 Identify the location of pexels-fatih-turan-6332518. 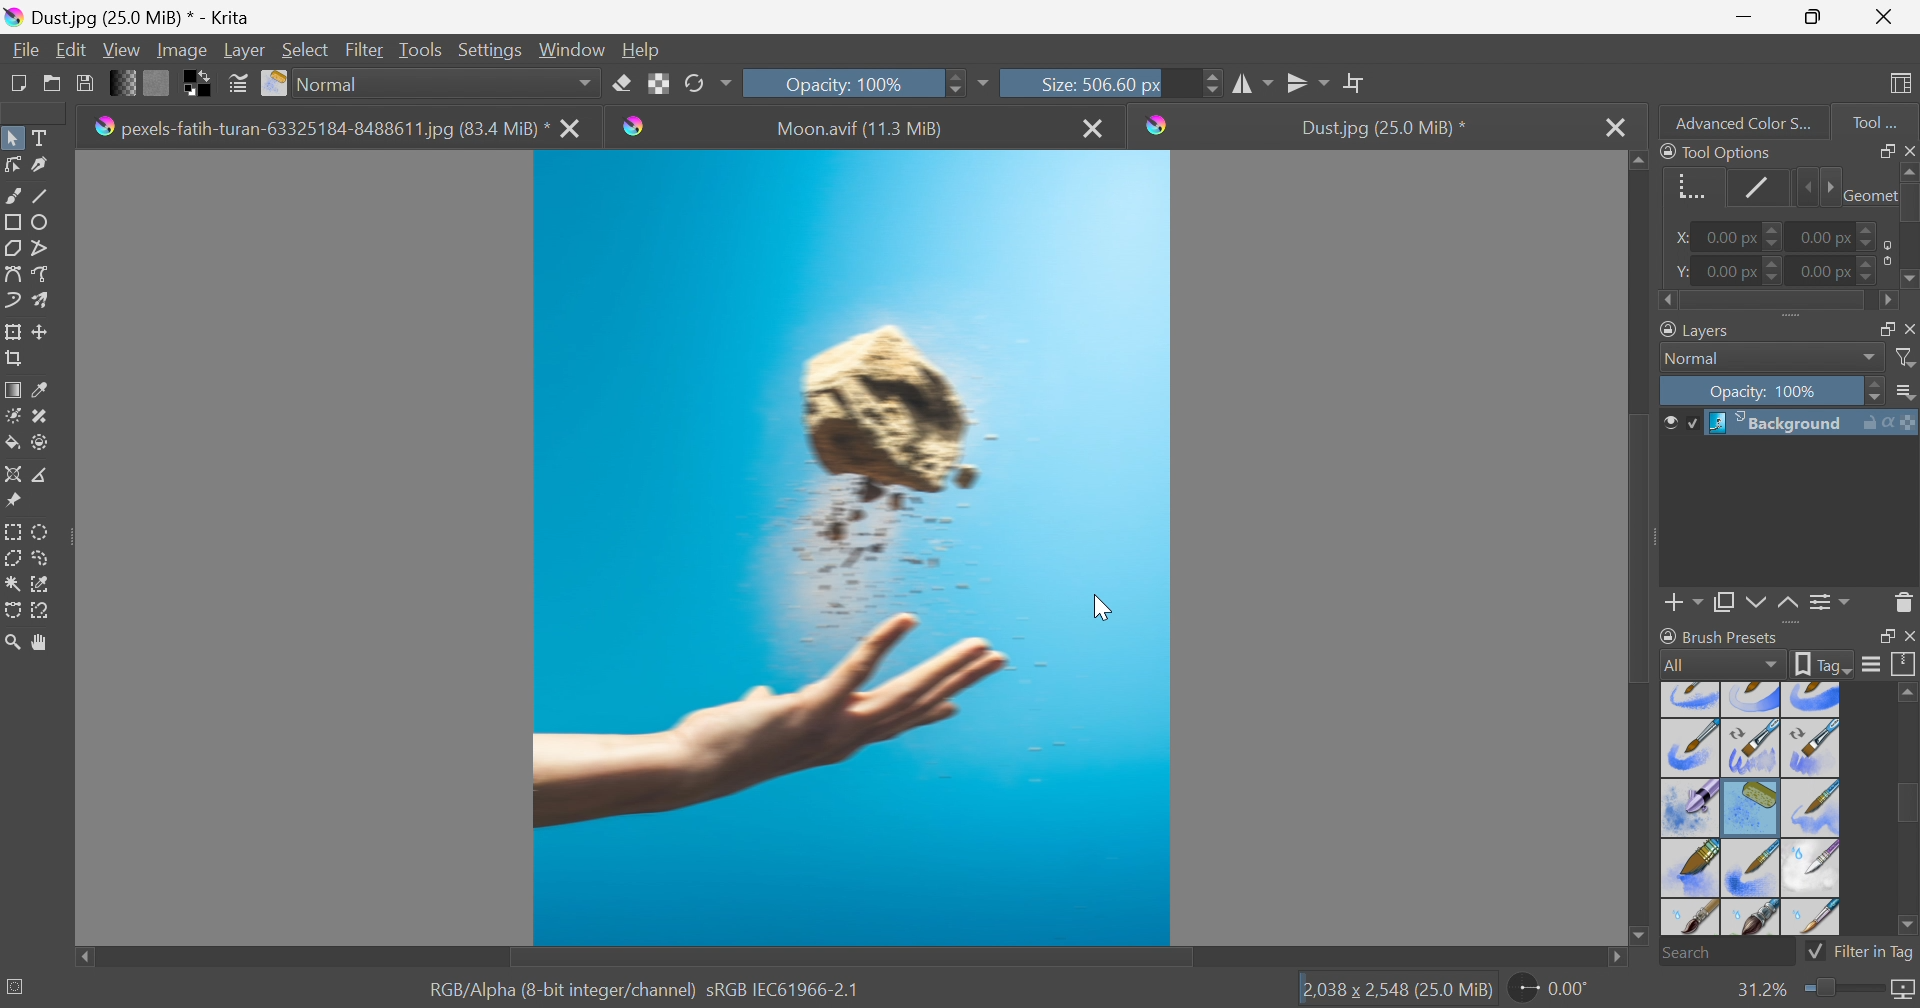
(320, 129).